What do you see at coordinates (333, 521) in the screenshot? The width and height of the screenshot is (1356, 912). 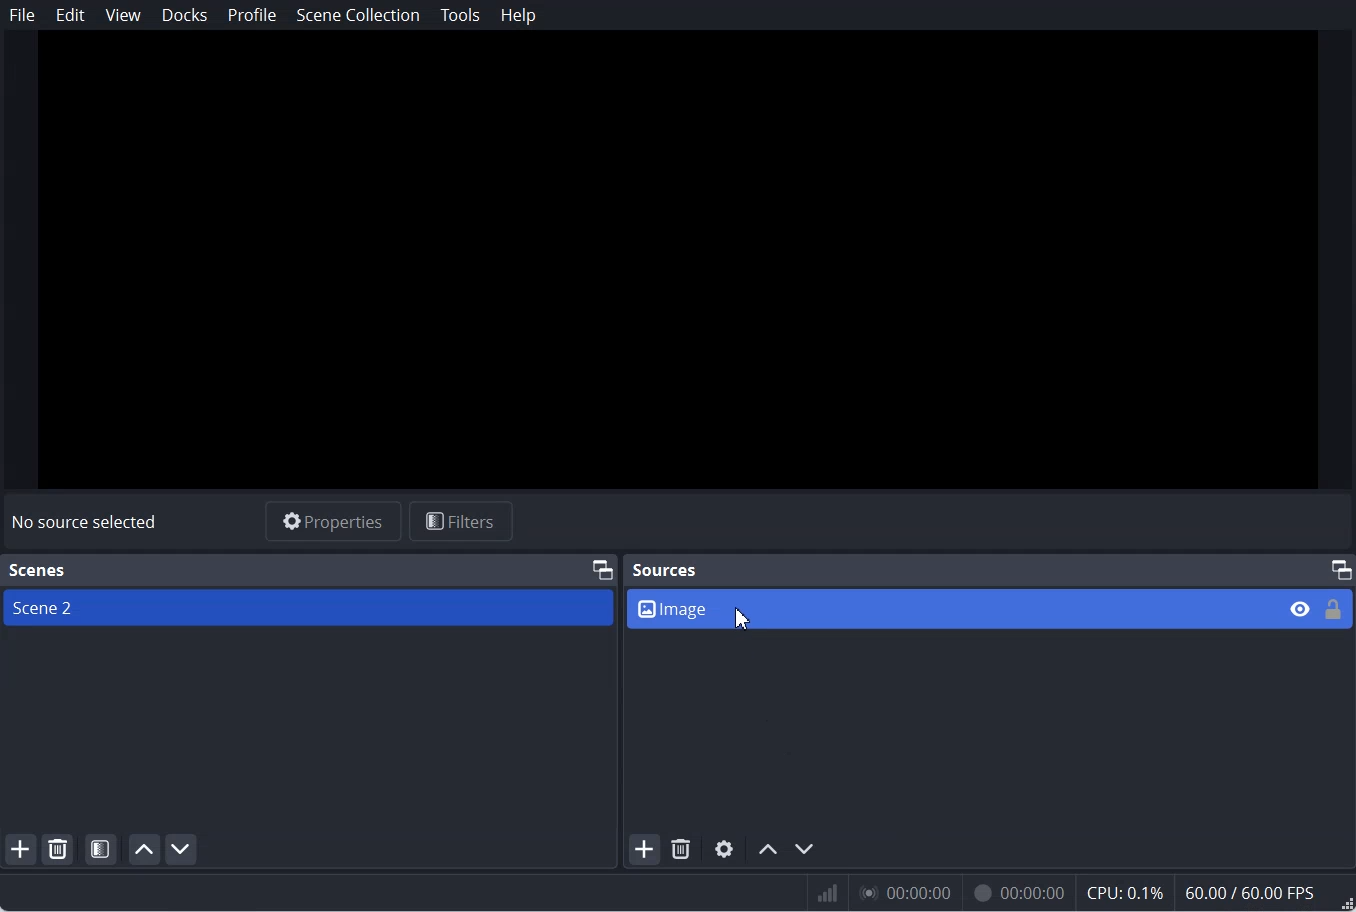 I see `Properties` at bounding box center [333, 521].